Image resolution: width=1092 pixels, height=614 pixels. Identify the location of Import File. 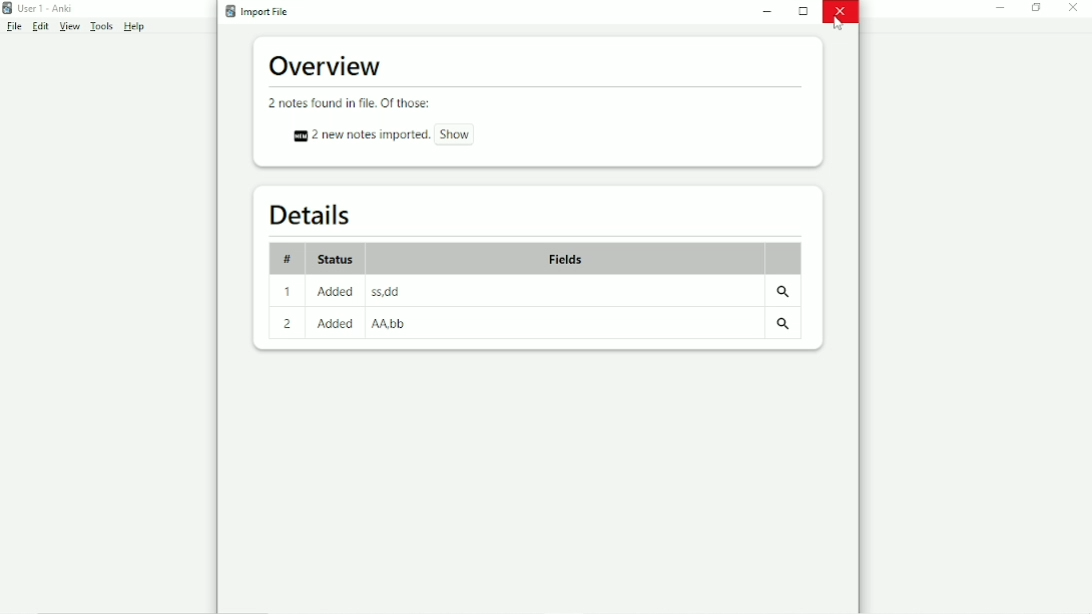
(261, 11).